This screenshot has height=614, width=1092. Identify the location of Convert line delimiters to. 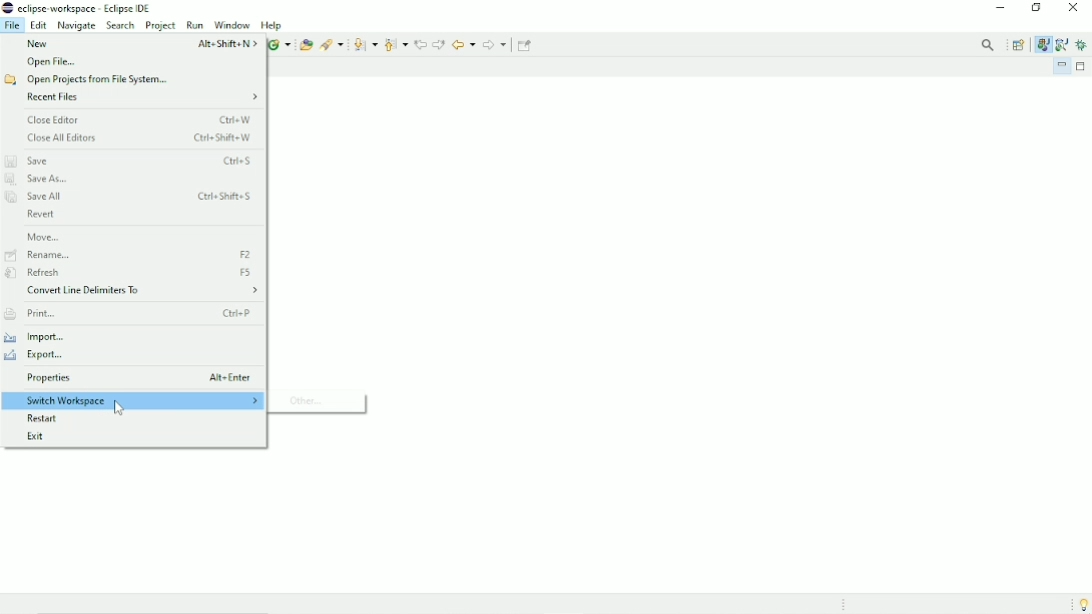
(141, 292).